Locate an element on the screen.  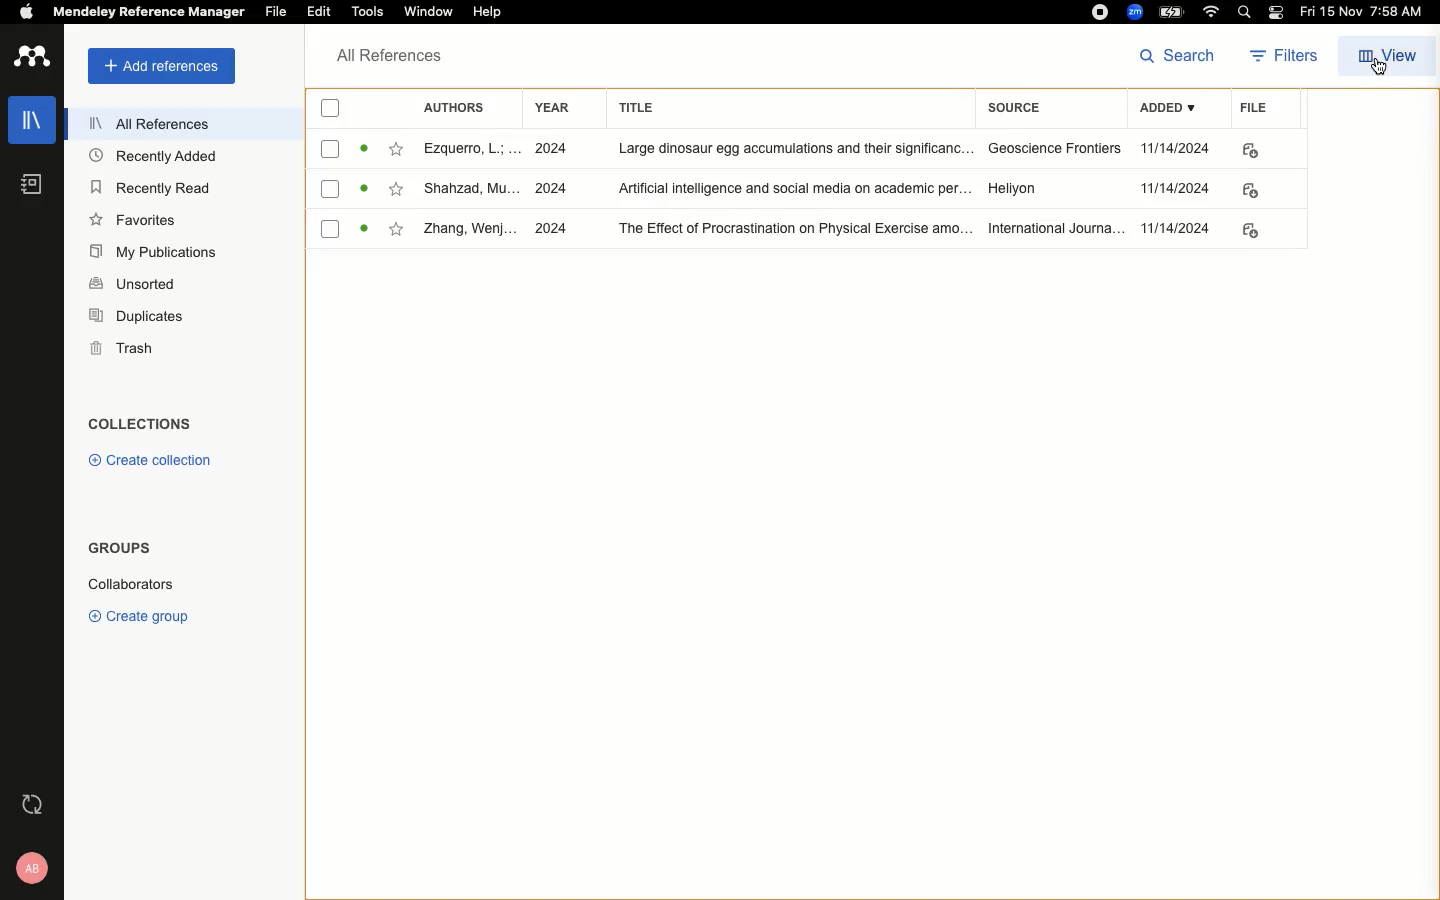
PDF is located at coordinates (1256, 231).